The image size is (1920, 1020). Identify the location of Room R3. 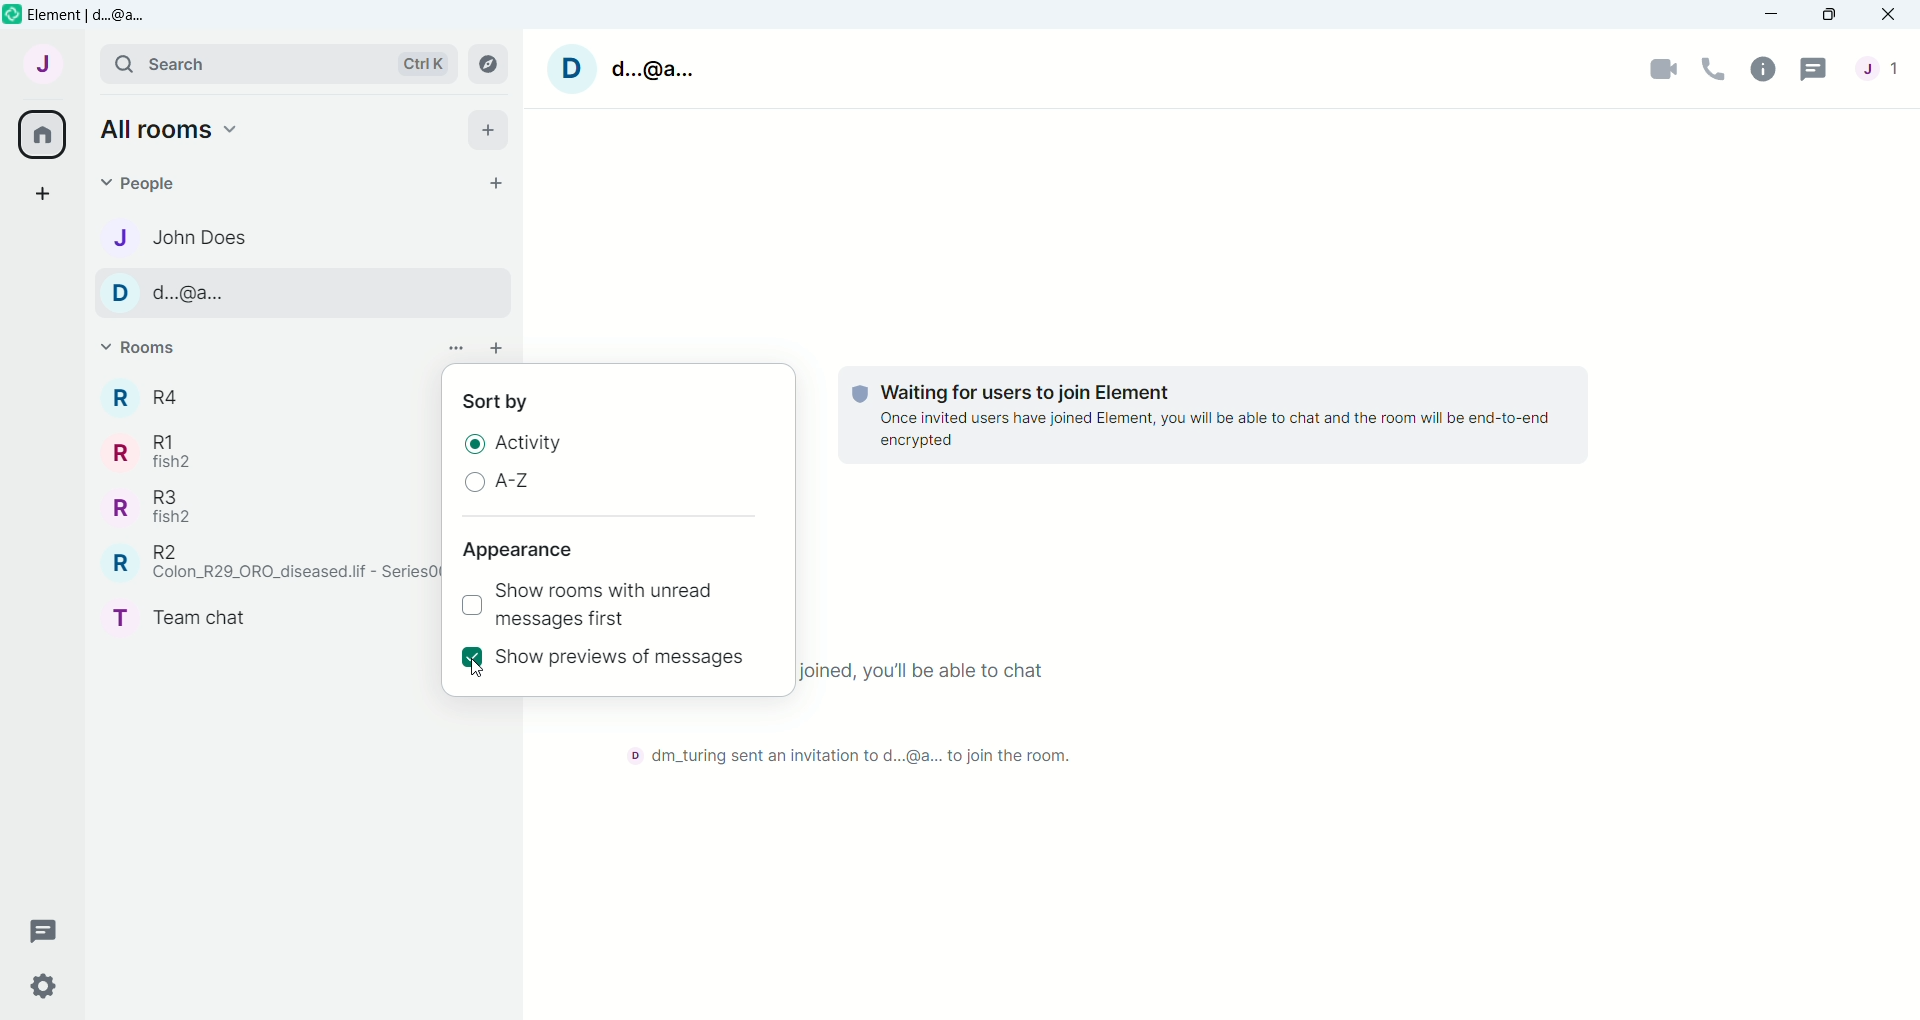
(152, 506).